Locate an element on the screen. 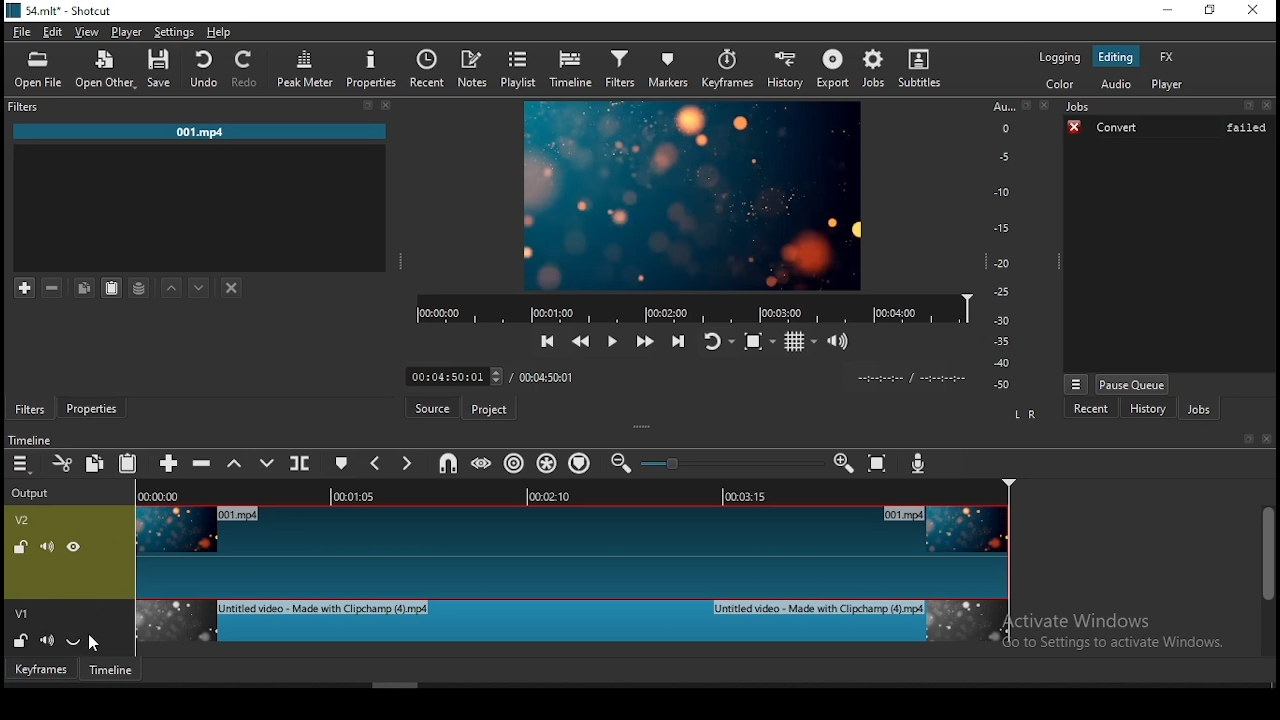  cursor is located at coordinates (97, 645).